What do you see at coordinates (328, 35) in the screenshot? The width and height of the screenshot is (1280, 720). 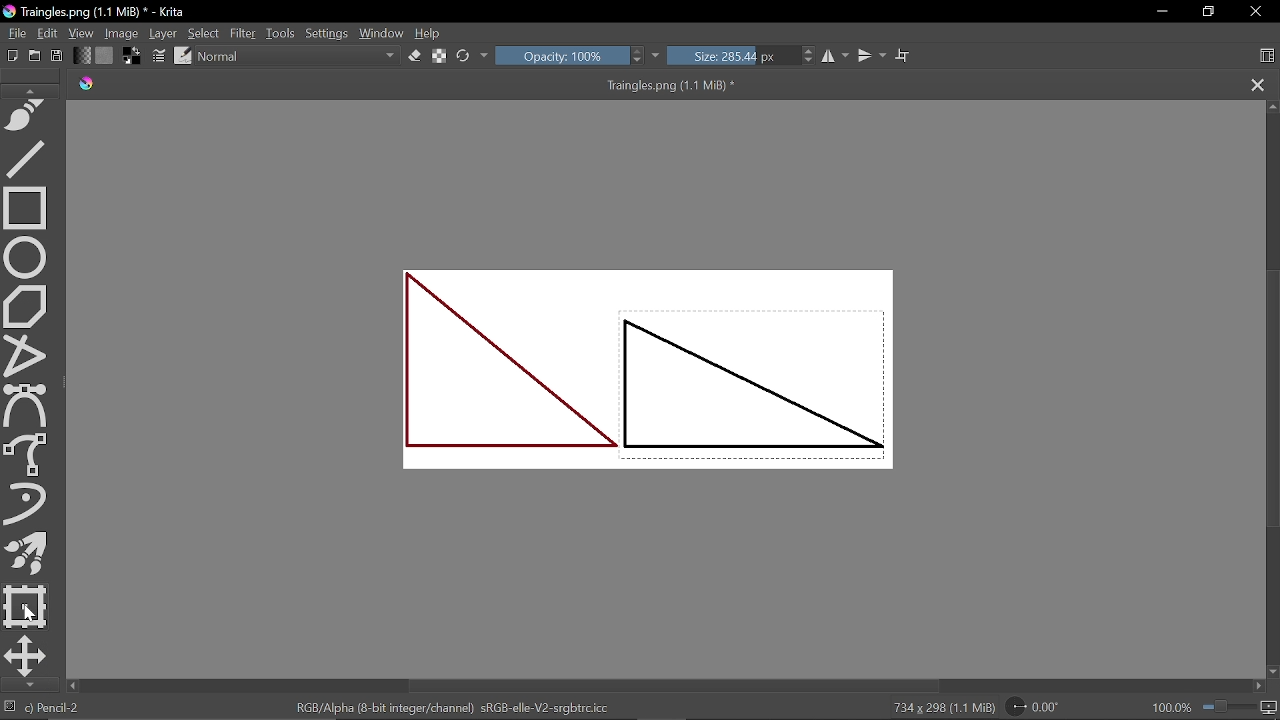 I see `Settings` at bounding box center [328, 35].